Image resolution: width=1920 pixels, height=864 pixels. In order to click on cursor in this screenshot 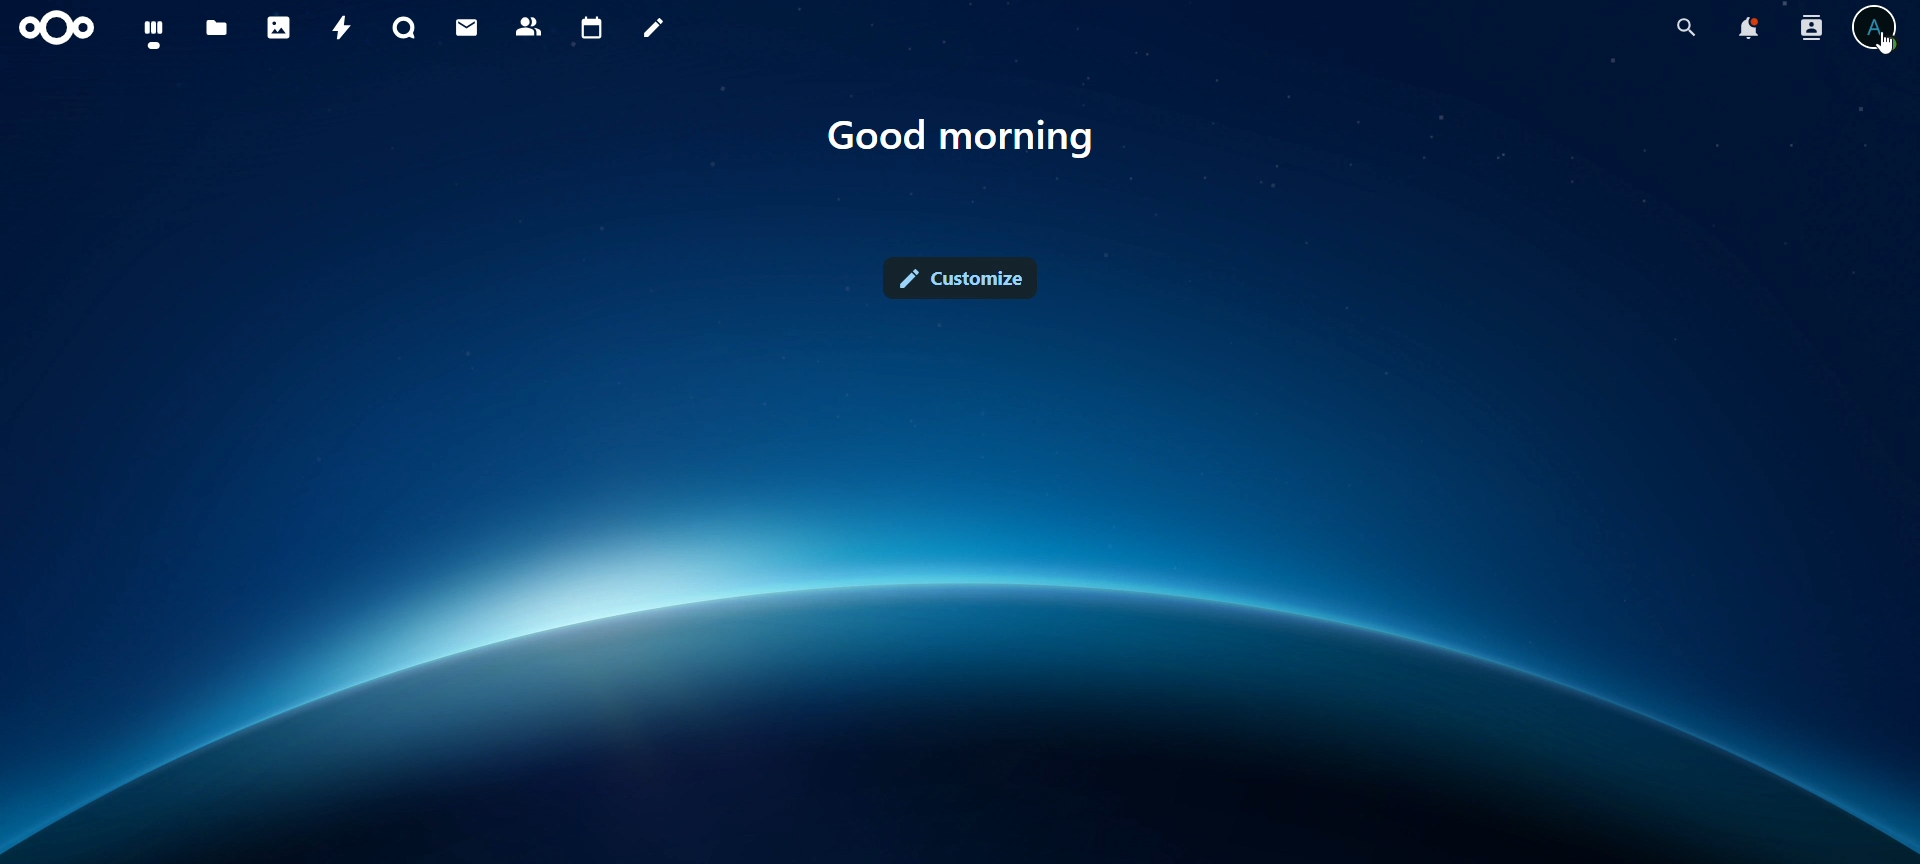, I will do `click(1883, 46)`.